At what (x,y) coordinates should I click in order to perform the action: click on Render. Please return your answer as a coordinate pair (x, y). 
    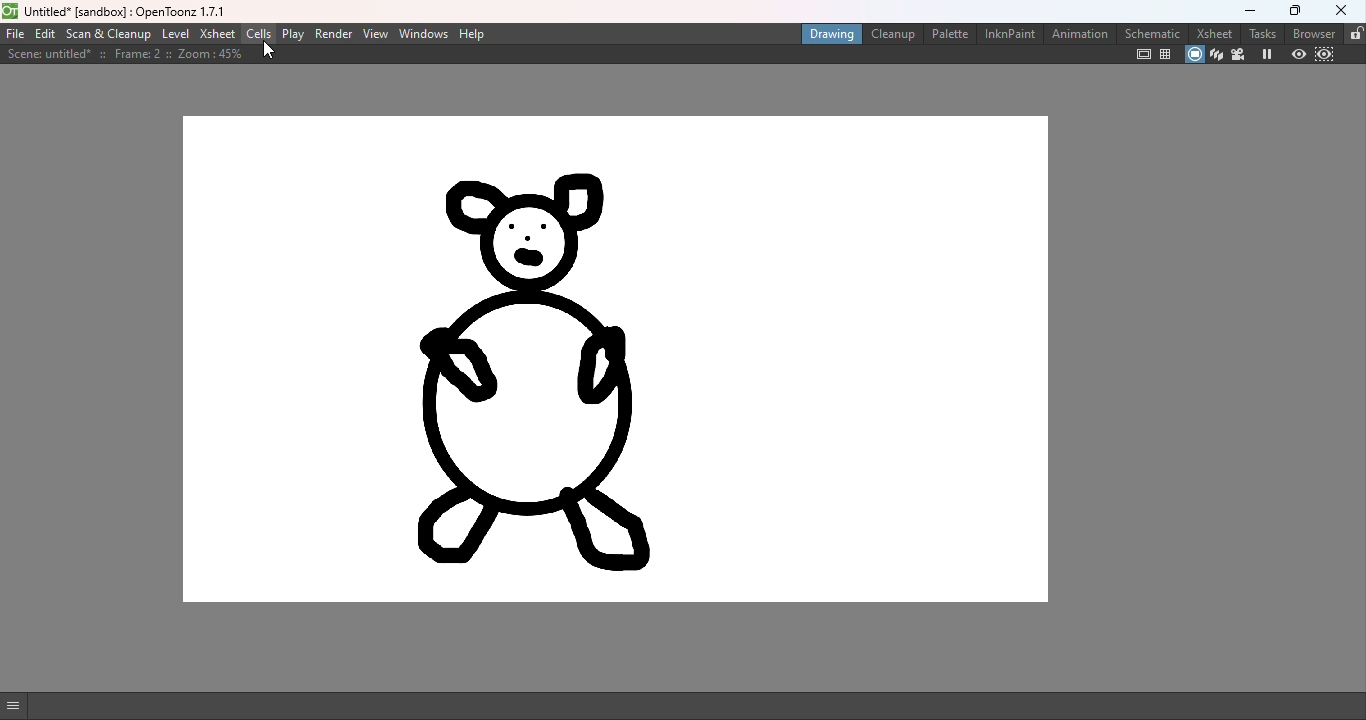
    Looking at the image, I should click on (333, 33).